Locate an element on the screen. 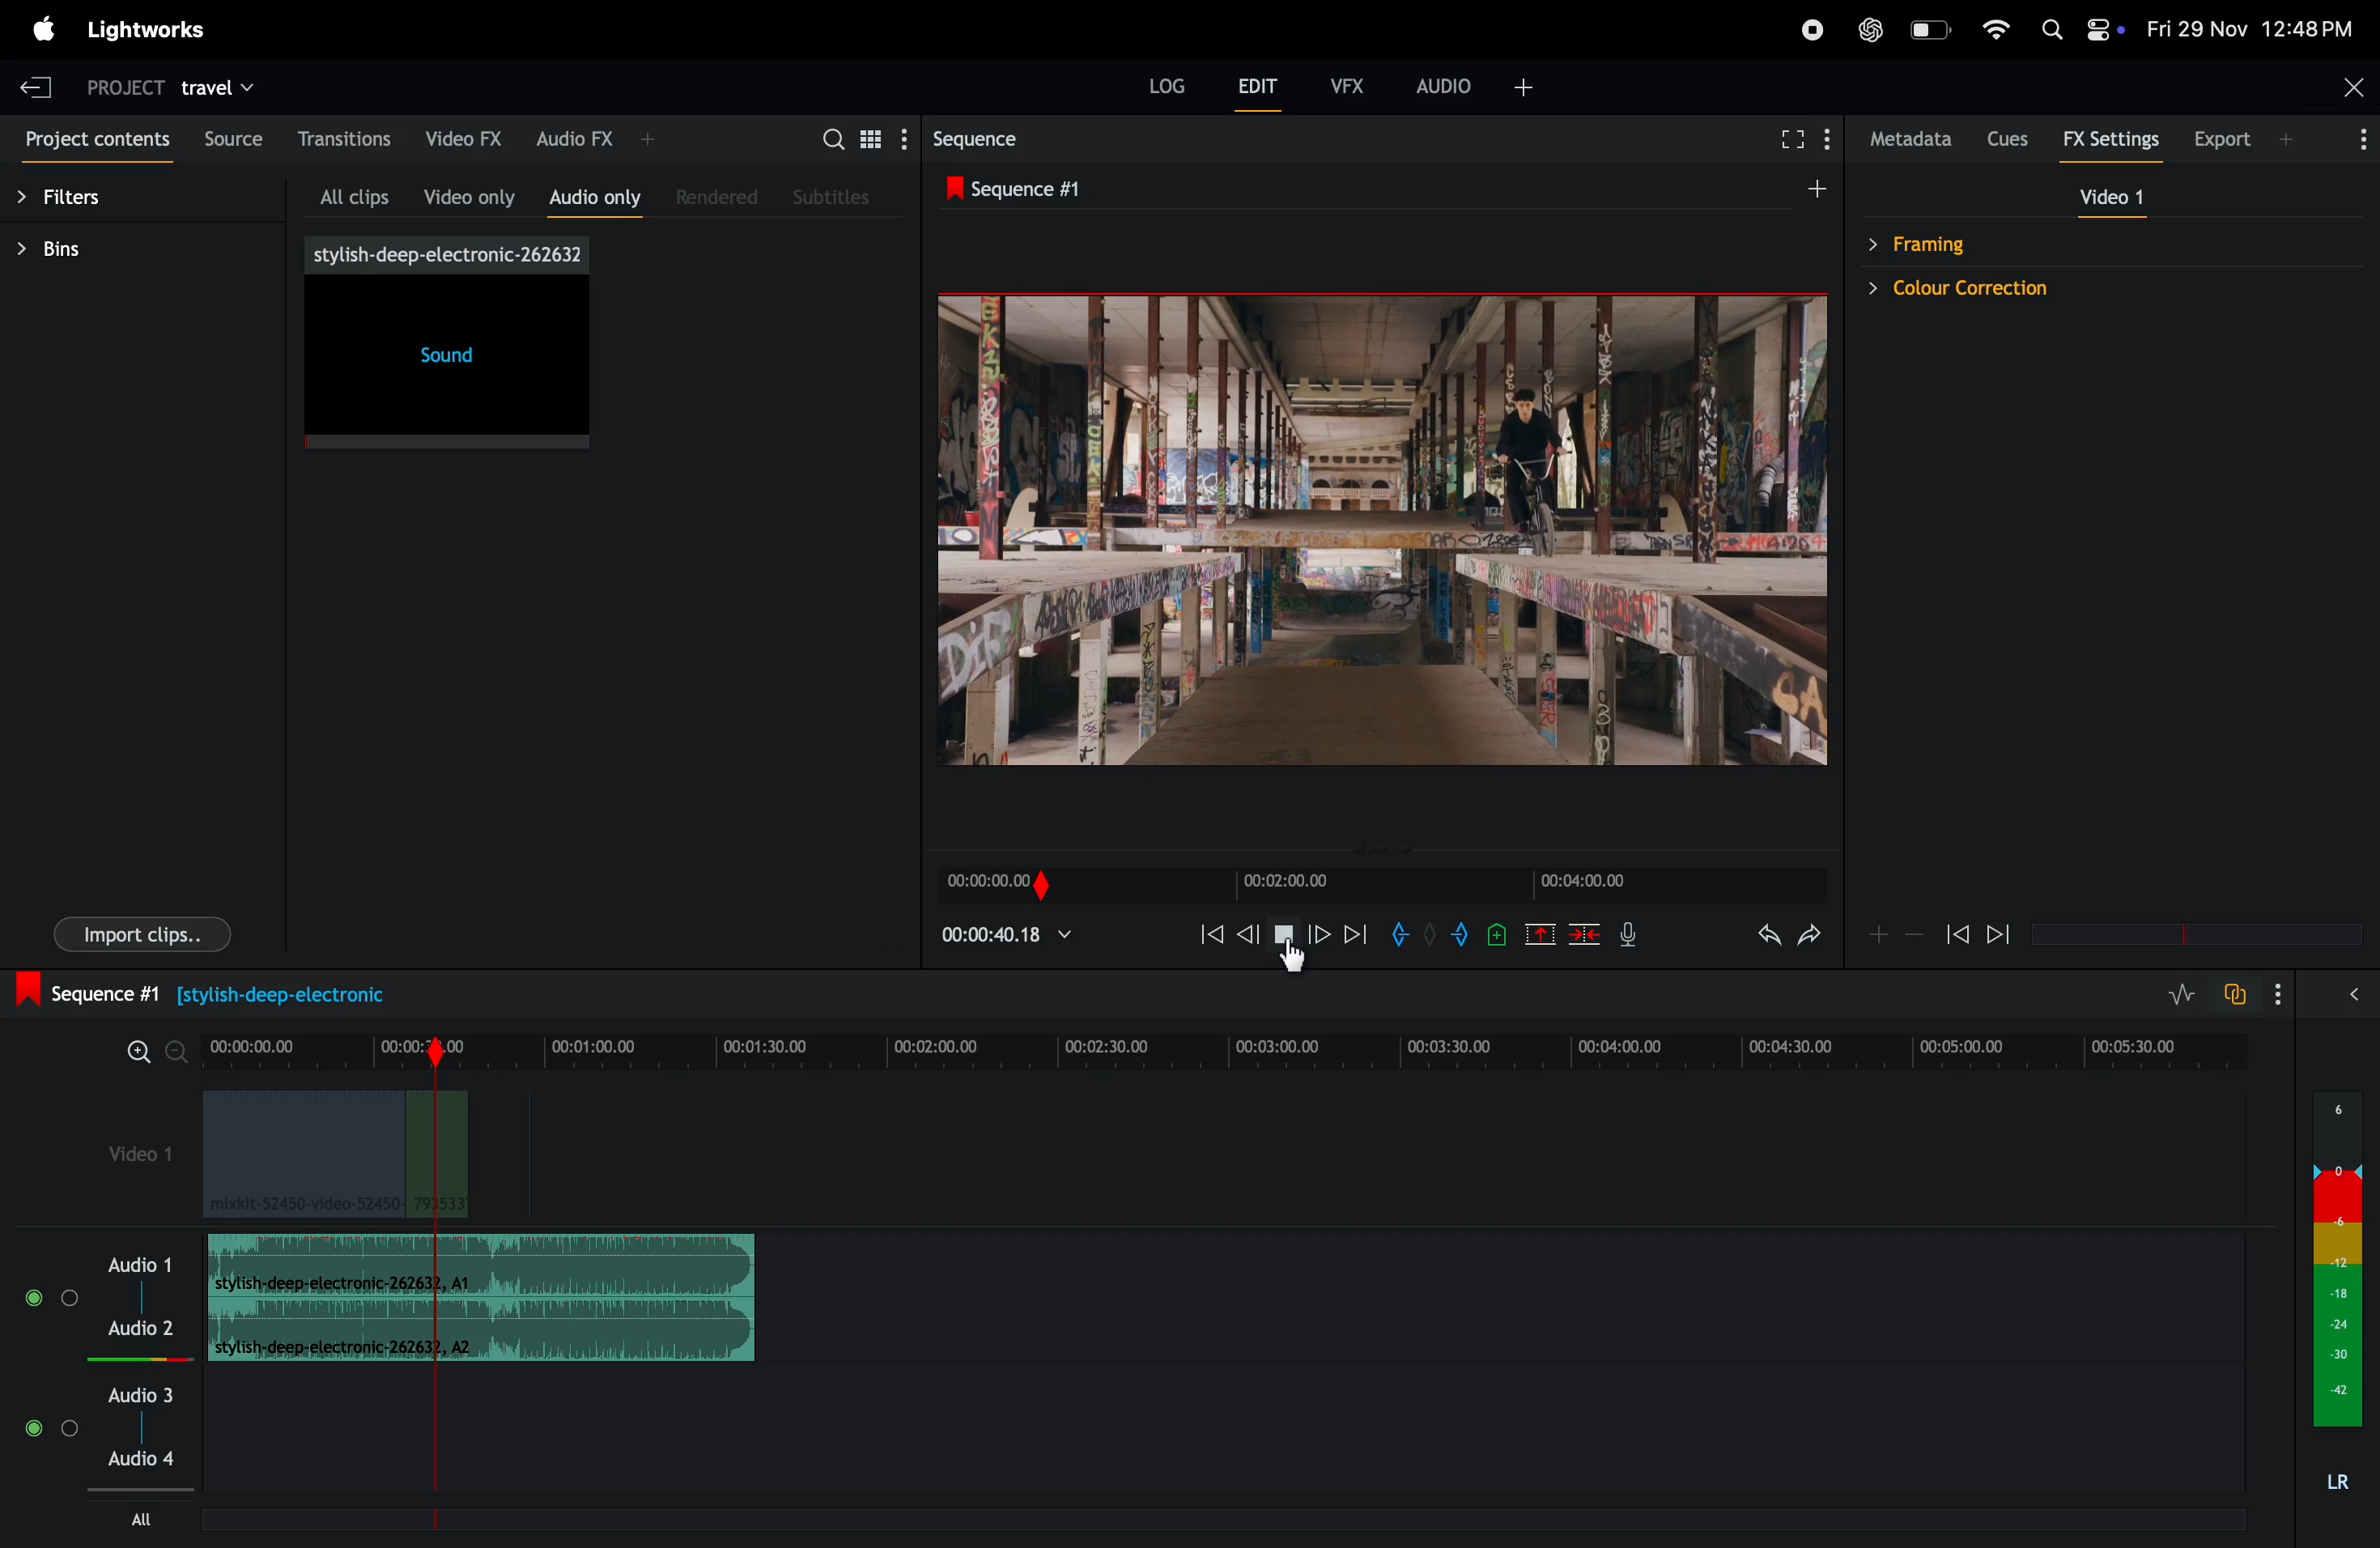 The image size is (2380, 1548). mic is located at coordinates (1638, 938).